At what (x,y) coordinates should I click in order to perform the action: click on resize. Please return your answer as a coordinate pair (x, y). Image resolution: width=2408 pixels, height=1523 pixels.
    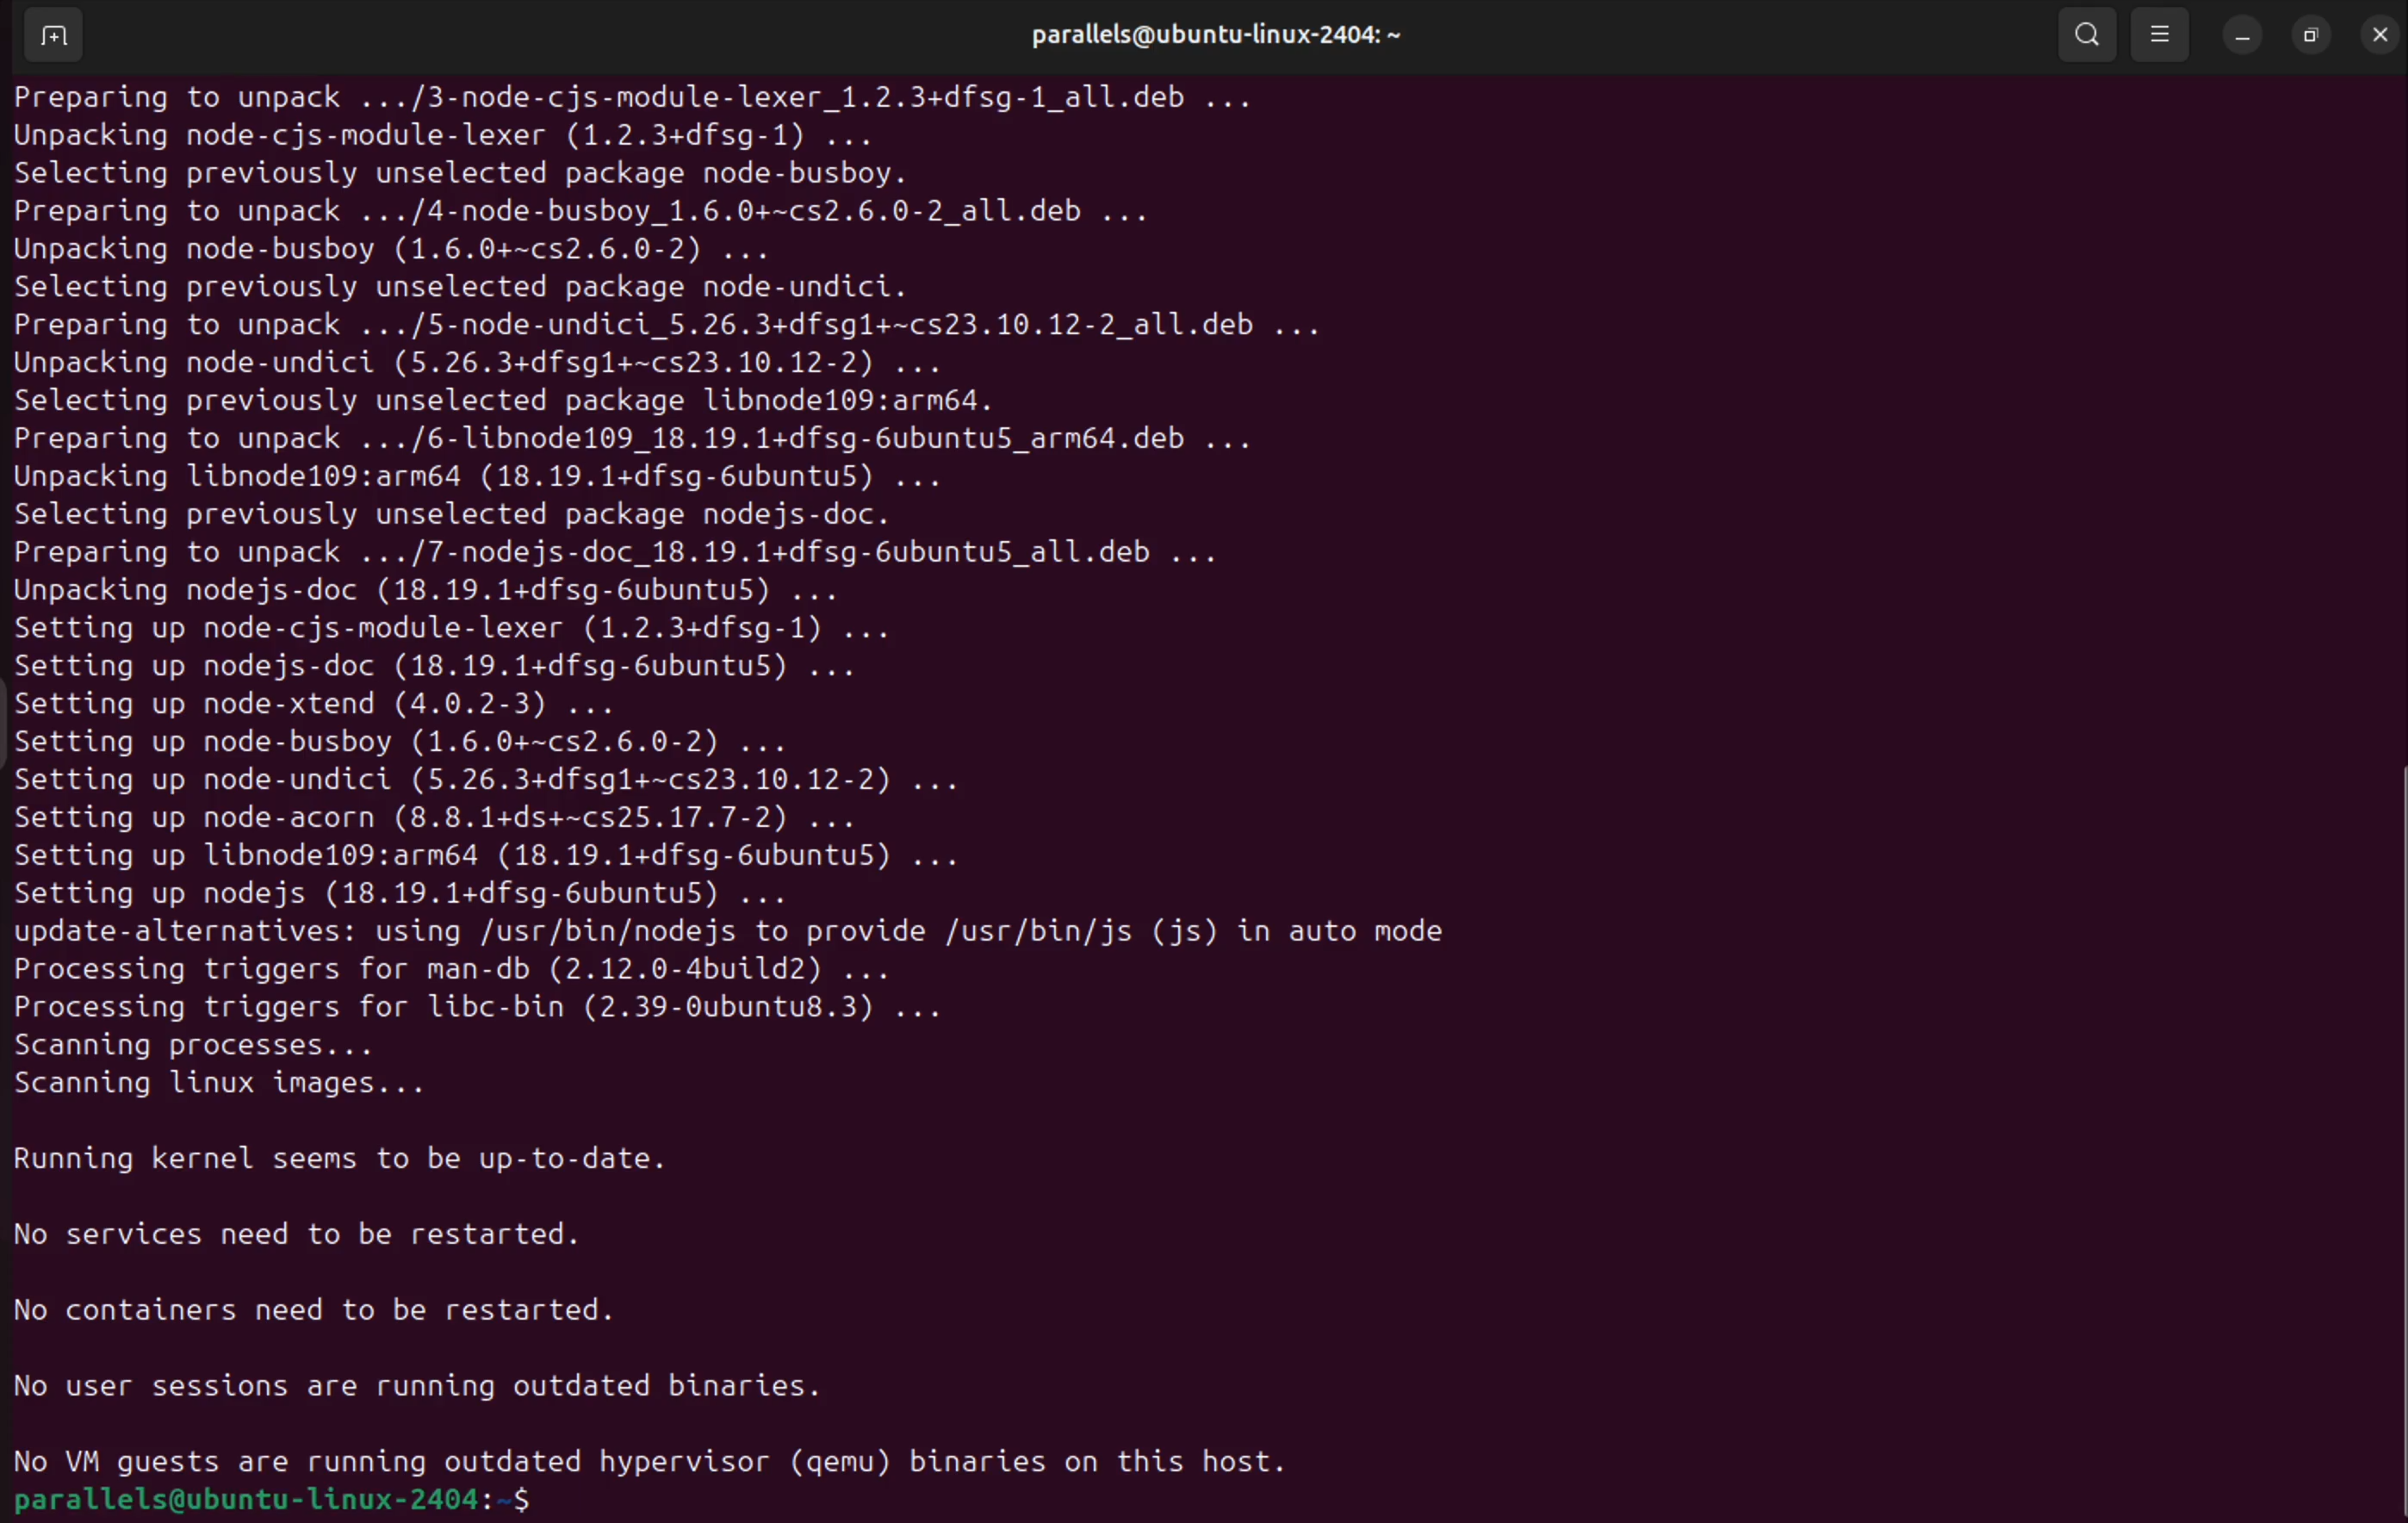
    Looking at the image, I should click on (2309, 35).